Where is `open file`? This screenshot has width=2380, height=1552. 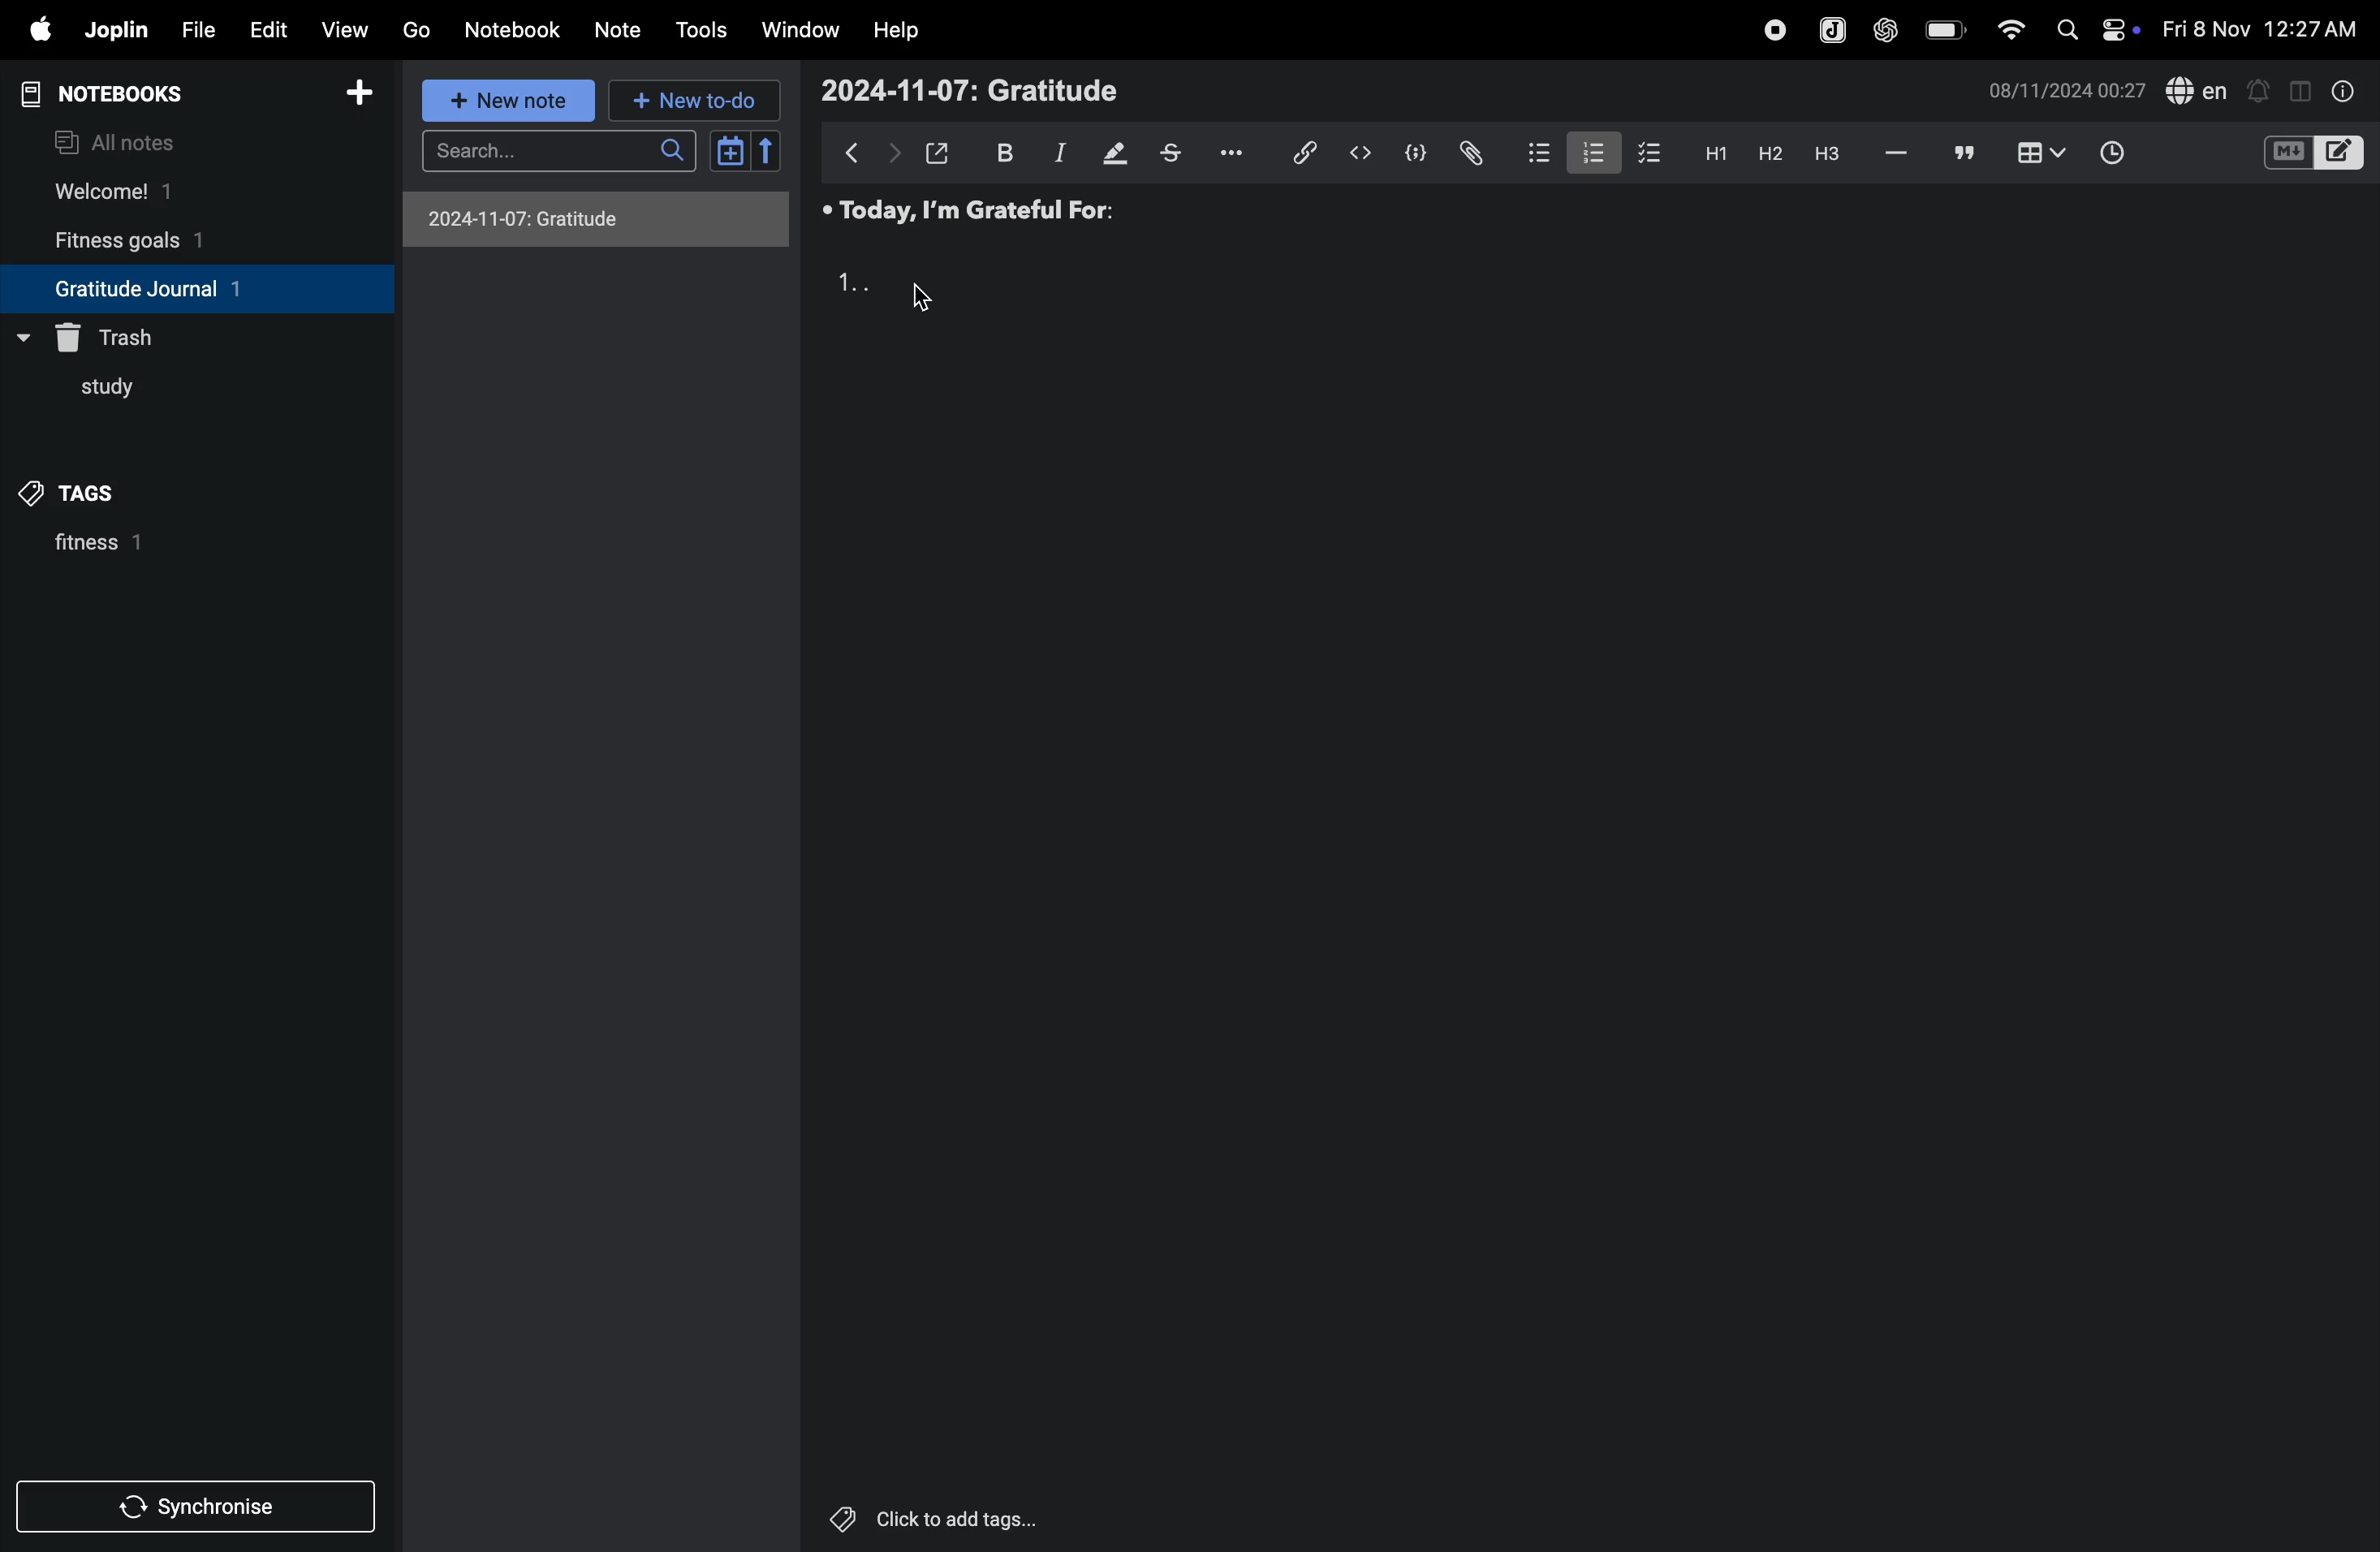
open file is located at coordinates (938, 151).